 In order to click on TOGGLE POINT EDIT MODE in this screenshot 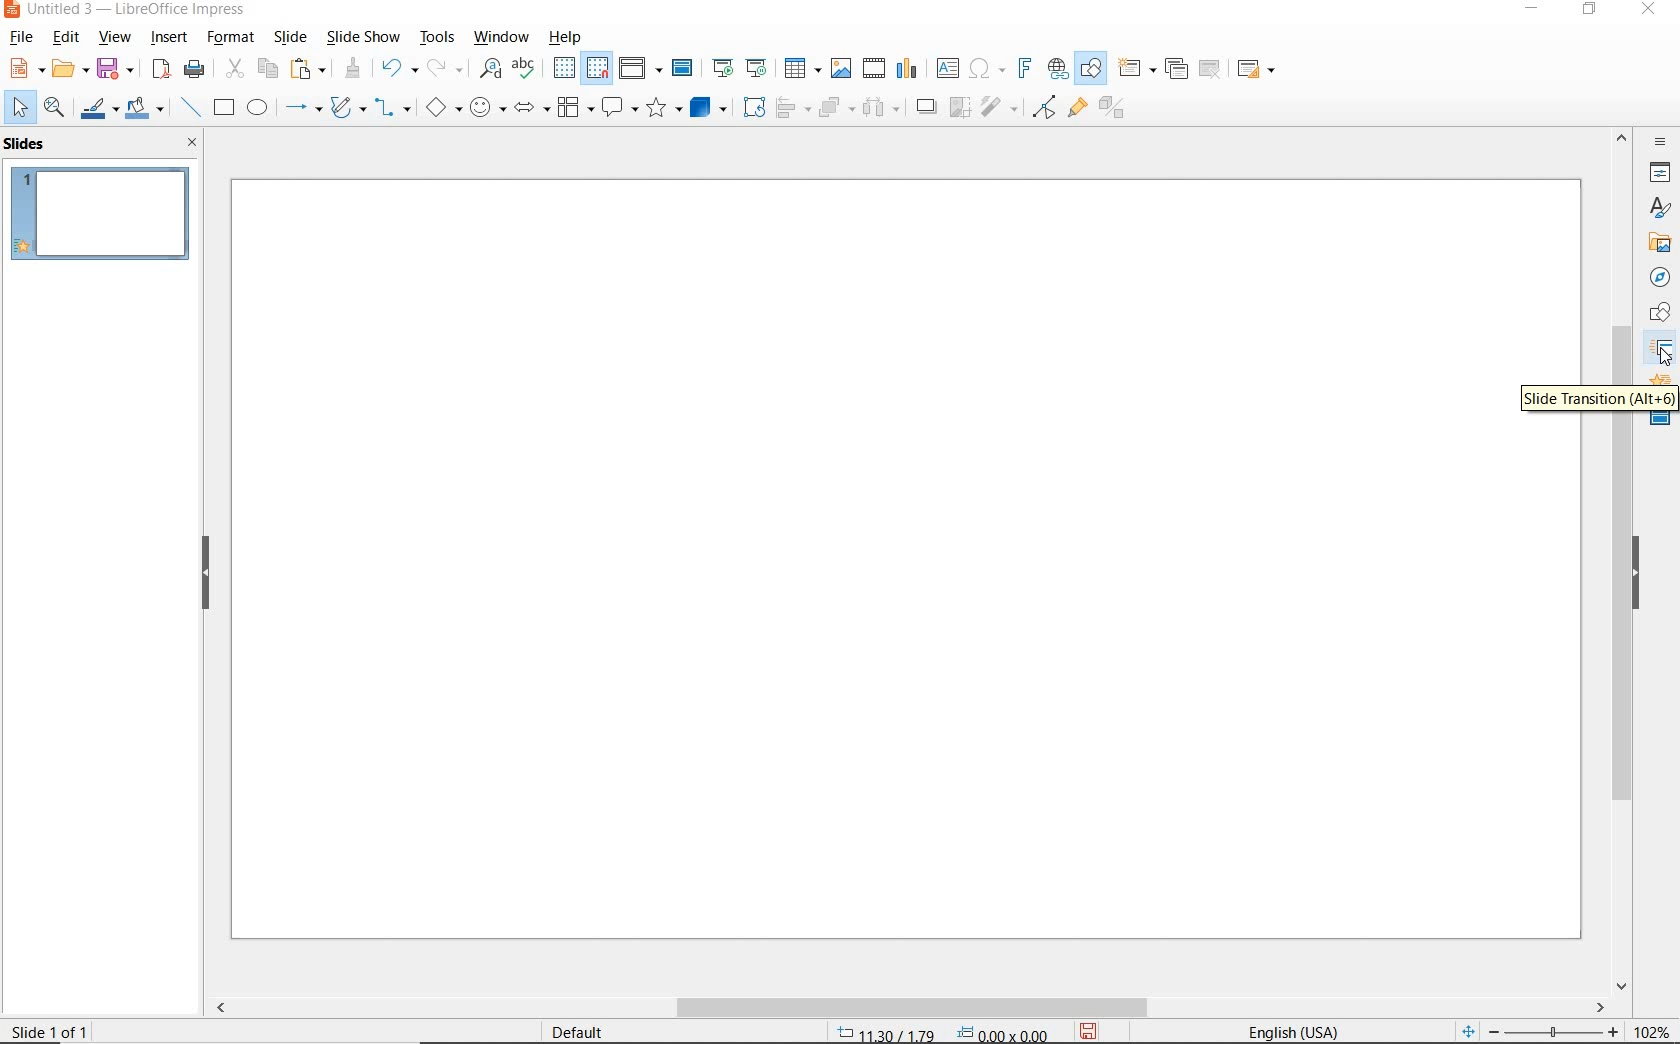, I will do `click(1042, 108)`.